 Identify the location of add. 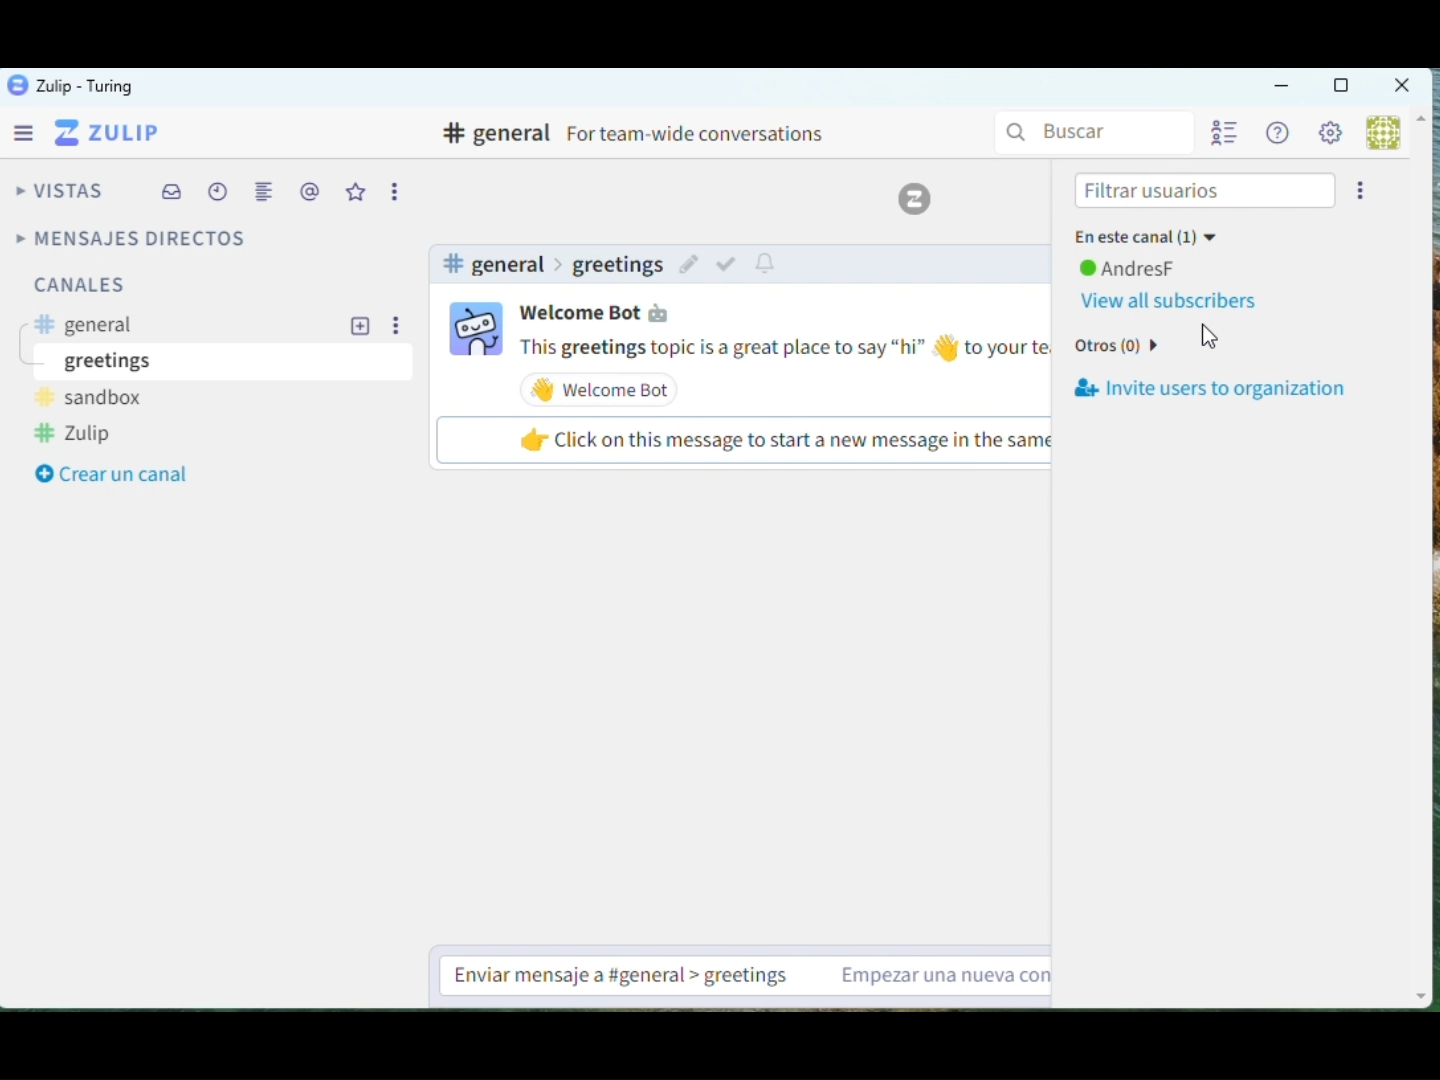
(361, 326).